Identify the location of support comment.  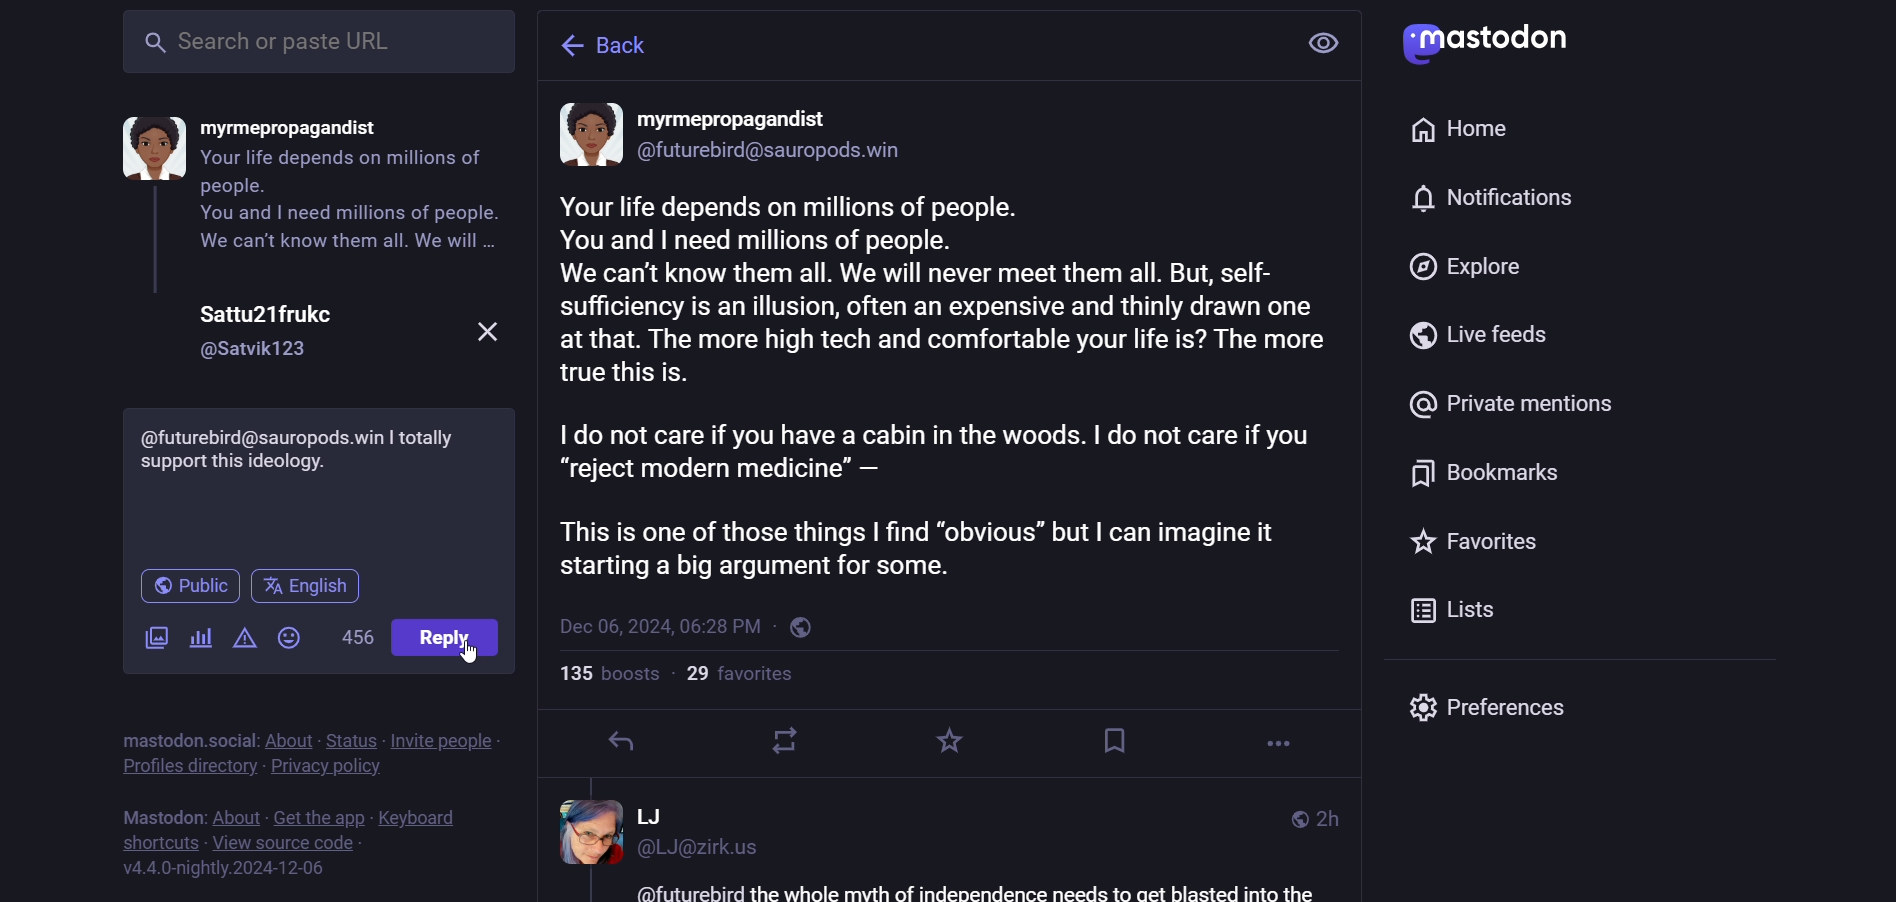
(312, 453).